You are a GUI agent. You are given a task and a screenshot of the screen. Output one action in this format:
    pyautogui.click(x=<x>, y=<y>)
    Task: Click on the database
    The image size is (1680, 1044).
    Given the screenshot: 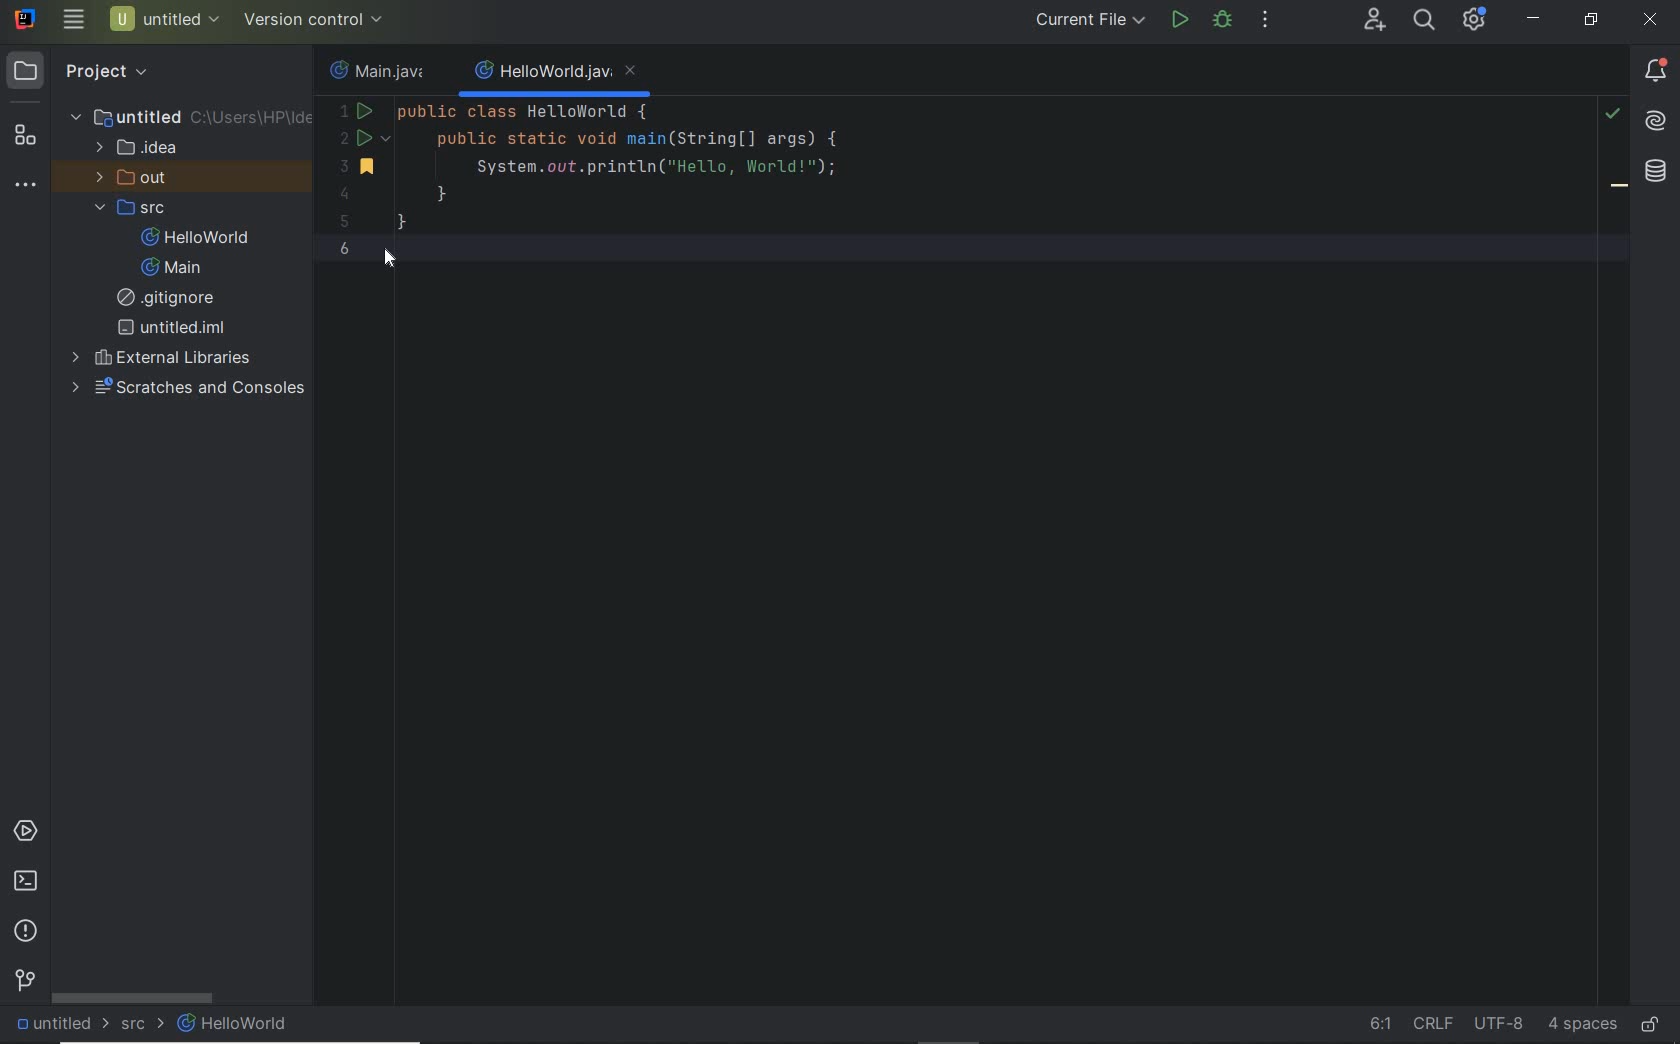 What is the action you would take?
    pyautogui.click(x=1656, y=174)
    